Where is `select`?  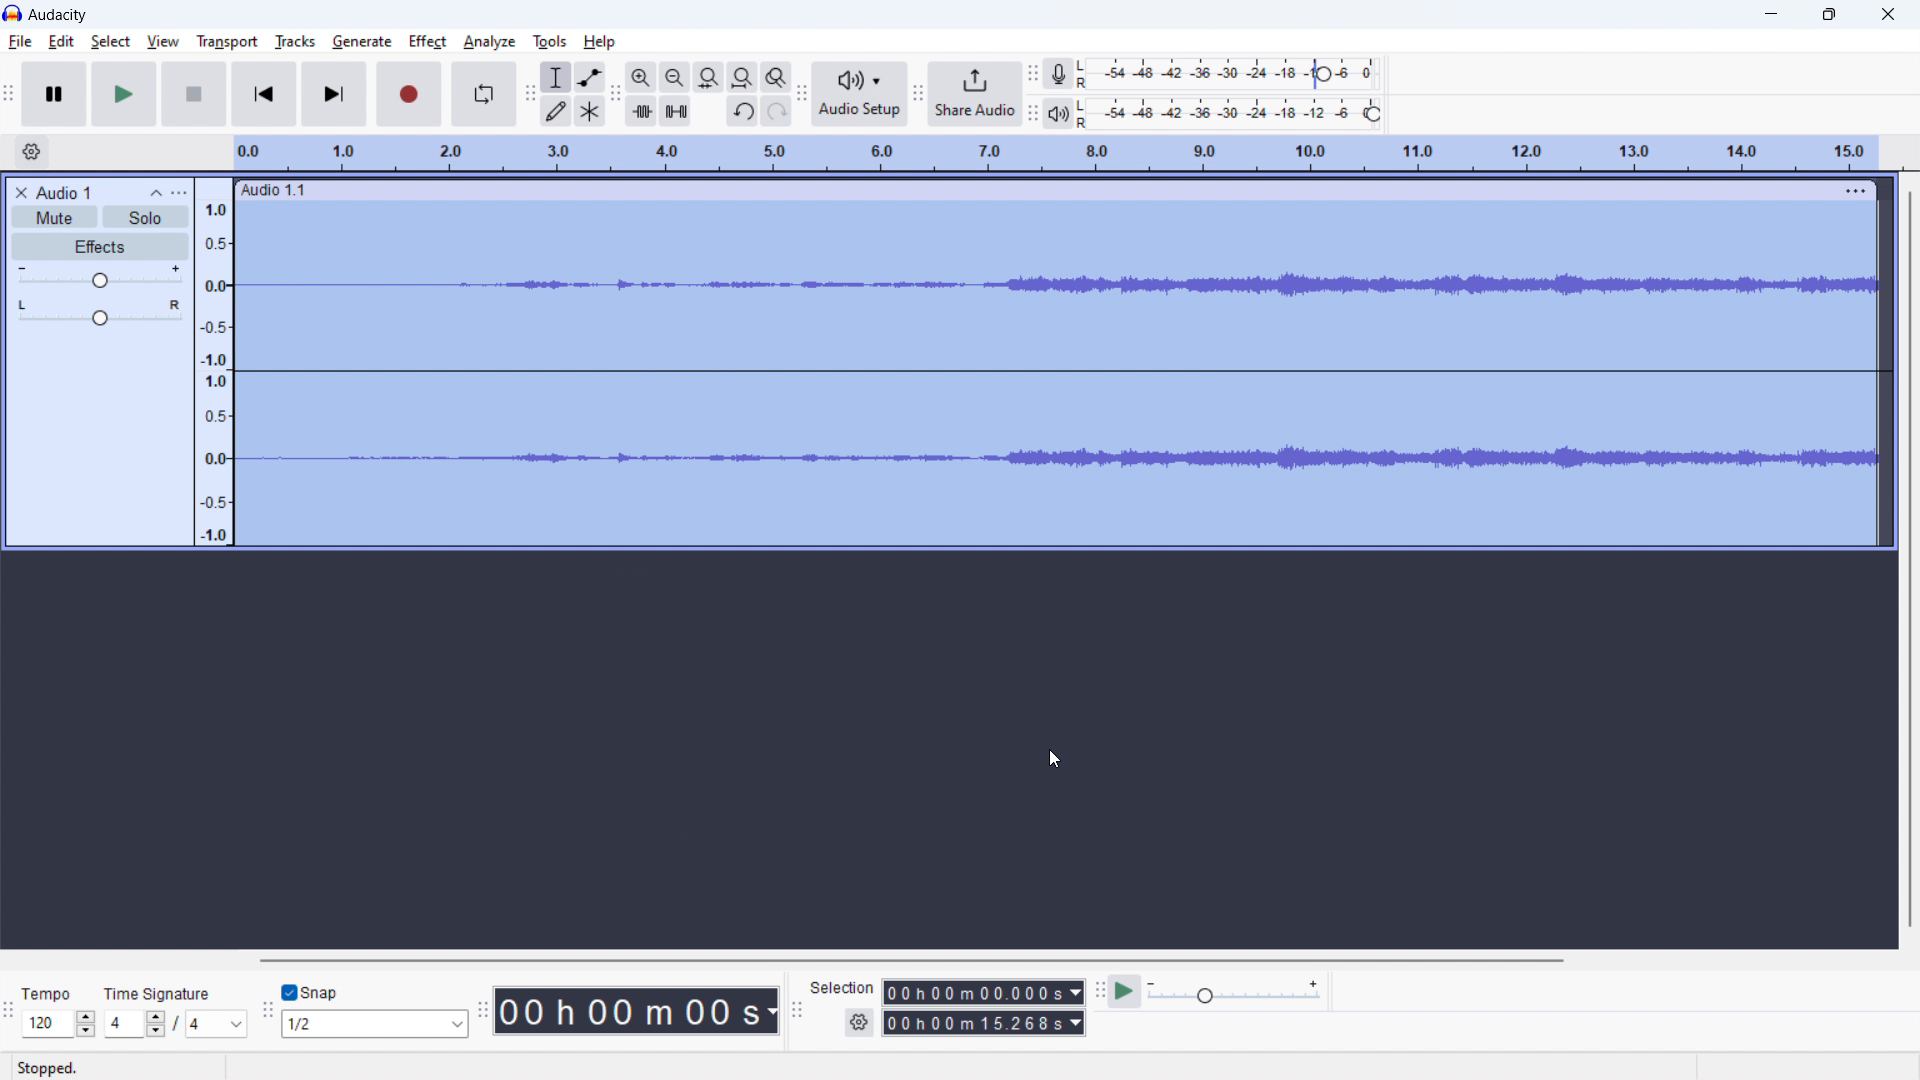 select is located at coordinates (111, 42).